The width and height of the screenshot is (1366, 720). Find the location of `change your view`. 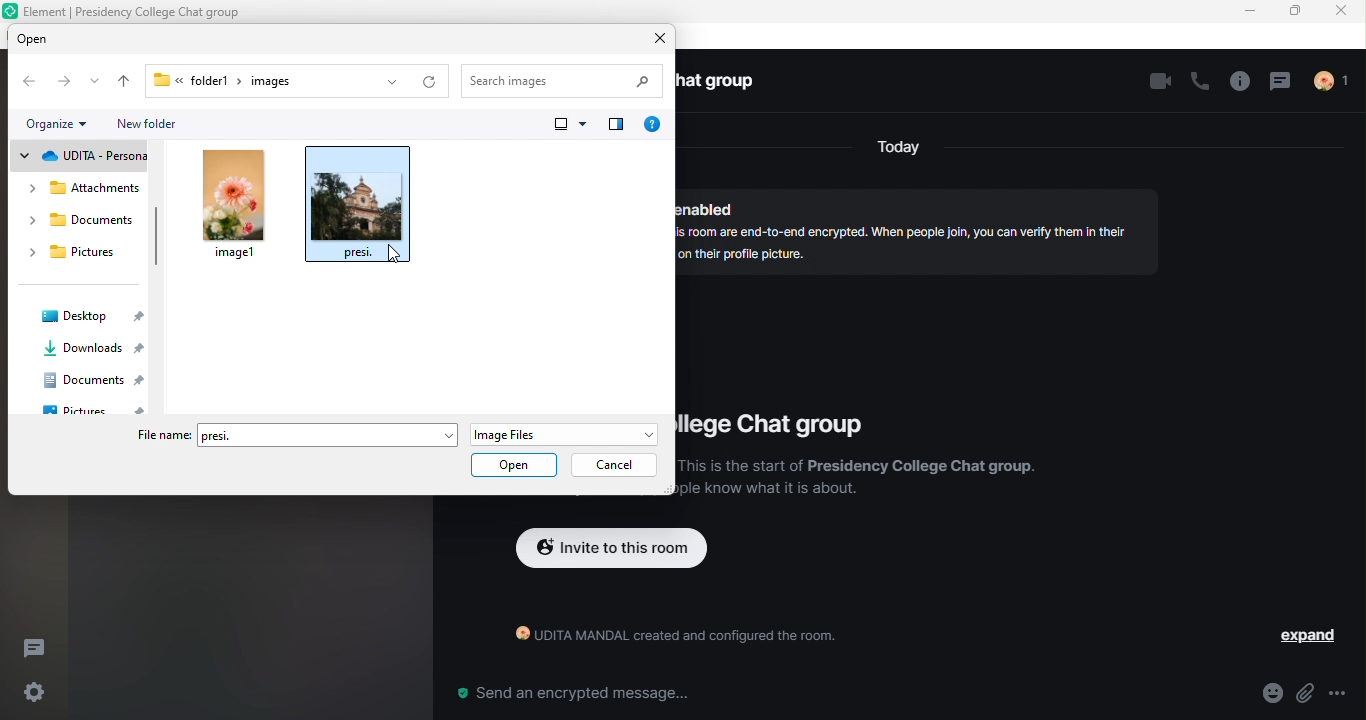

change your view is located at coordinates (568, 128).